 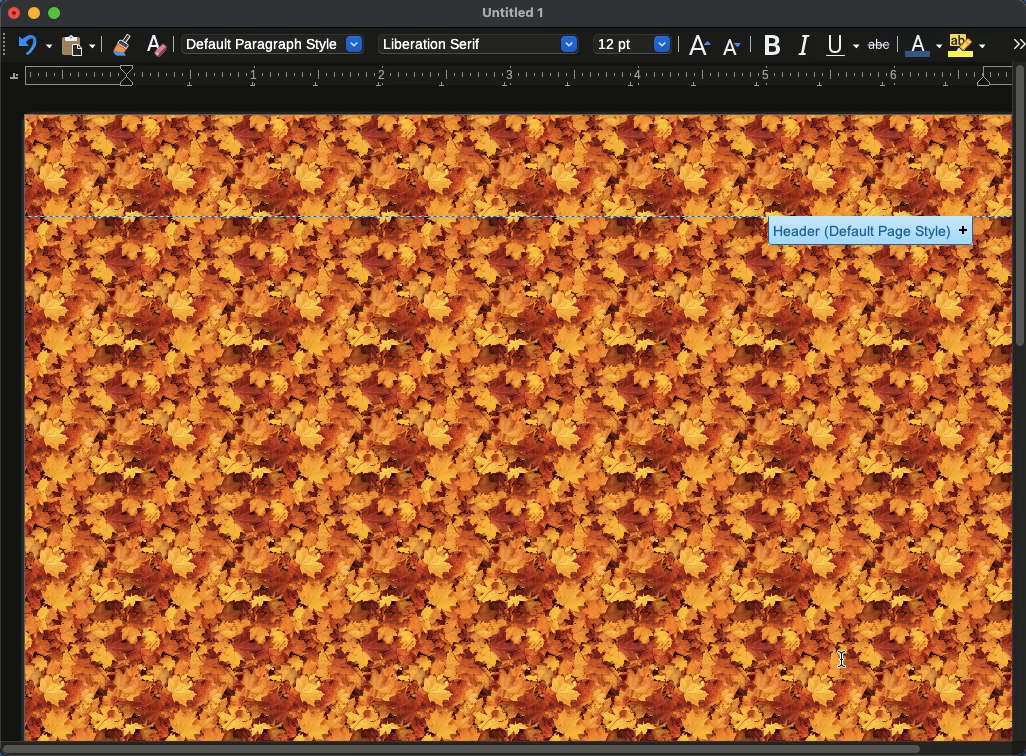 I want to click on close, so click(x=14, y=13).